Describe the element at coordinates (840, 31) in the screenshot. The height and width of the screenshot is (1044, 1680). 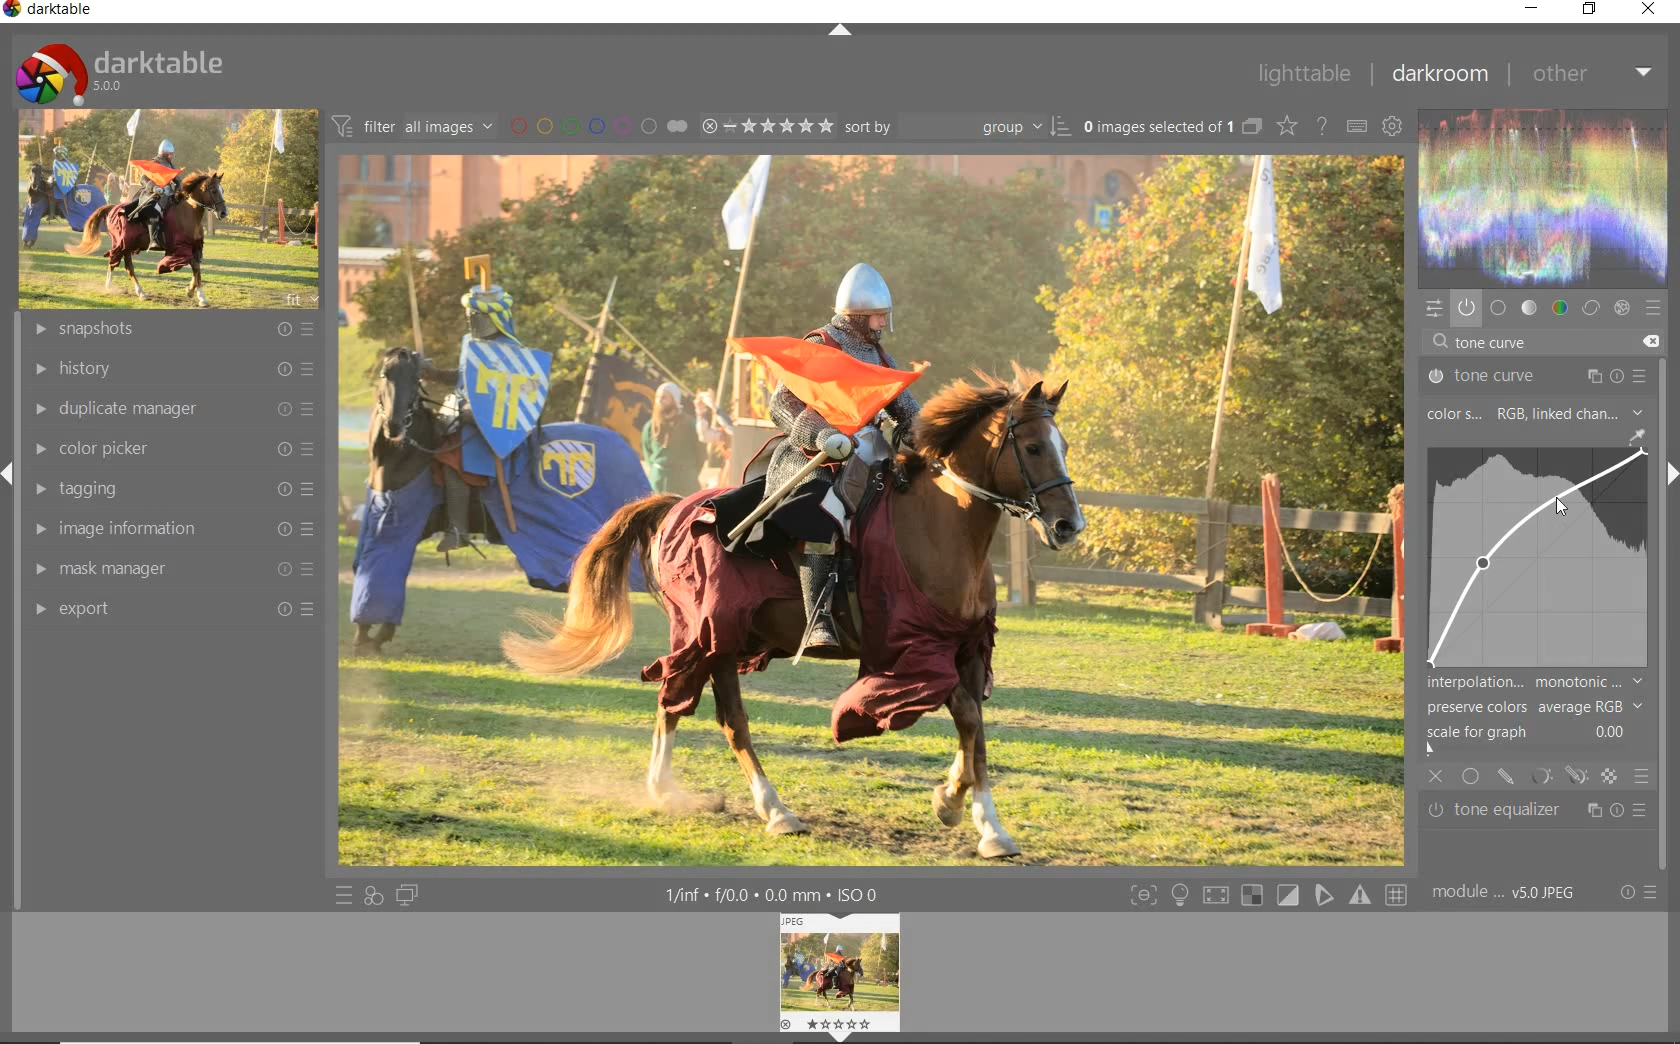
I see `expand/collapse` at that location.